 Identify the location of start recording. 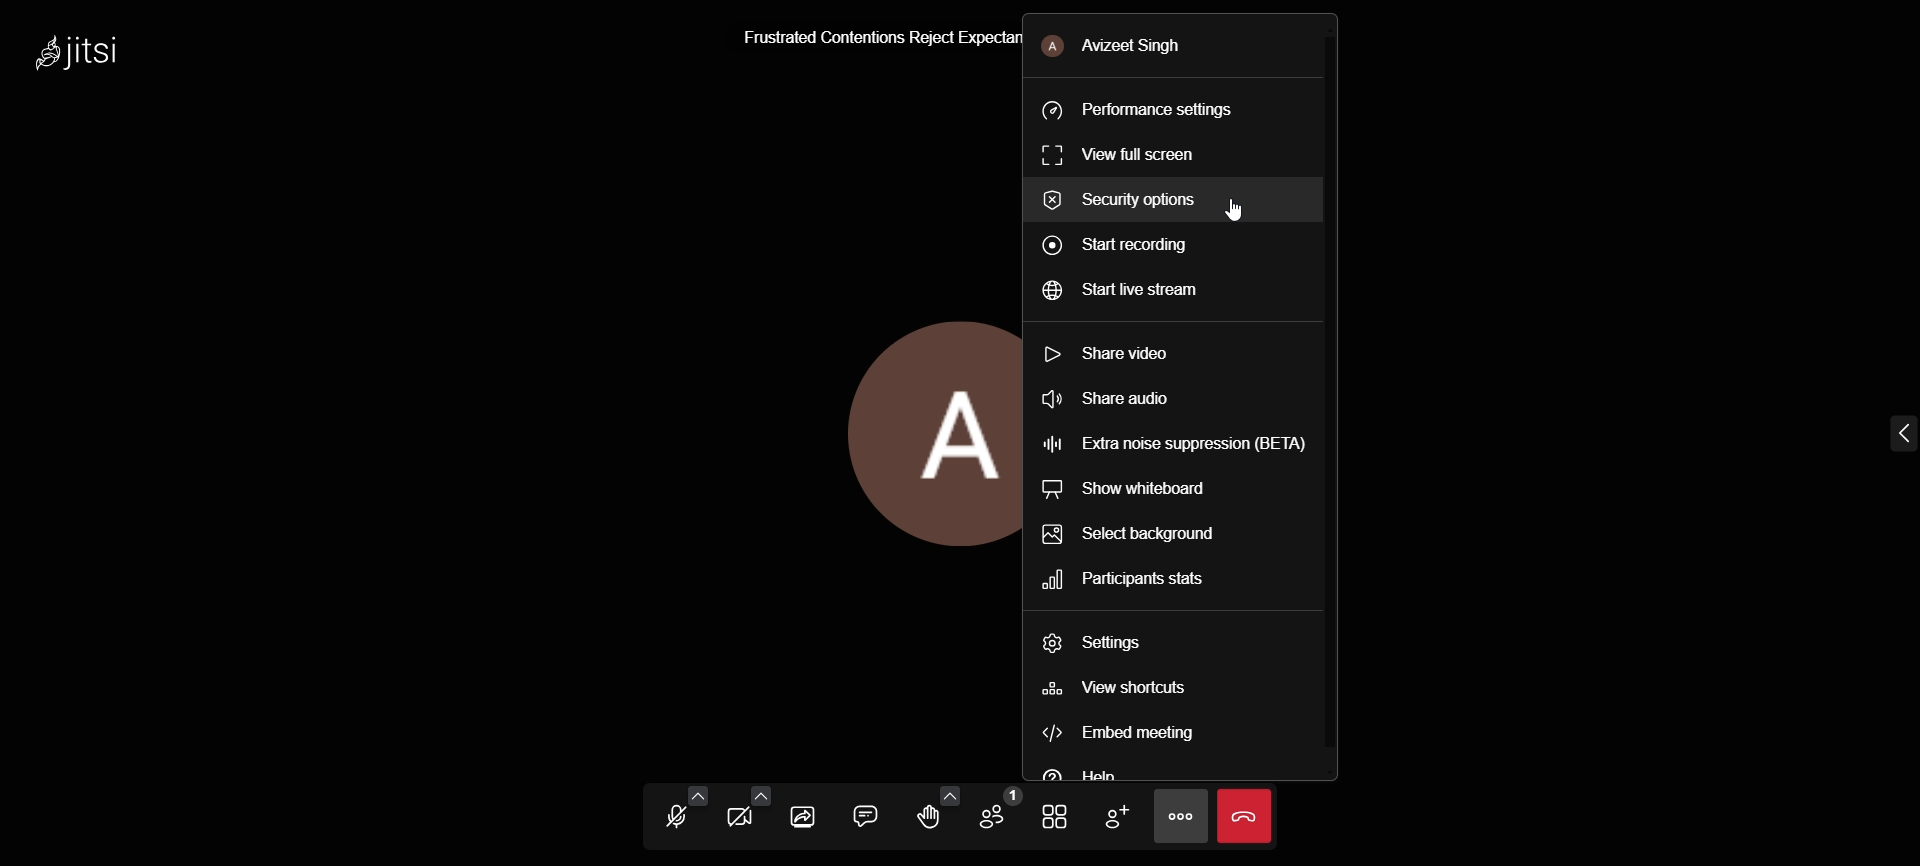
(1121, 244).